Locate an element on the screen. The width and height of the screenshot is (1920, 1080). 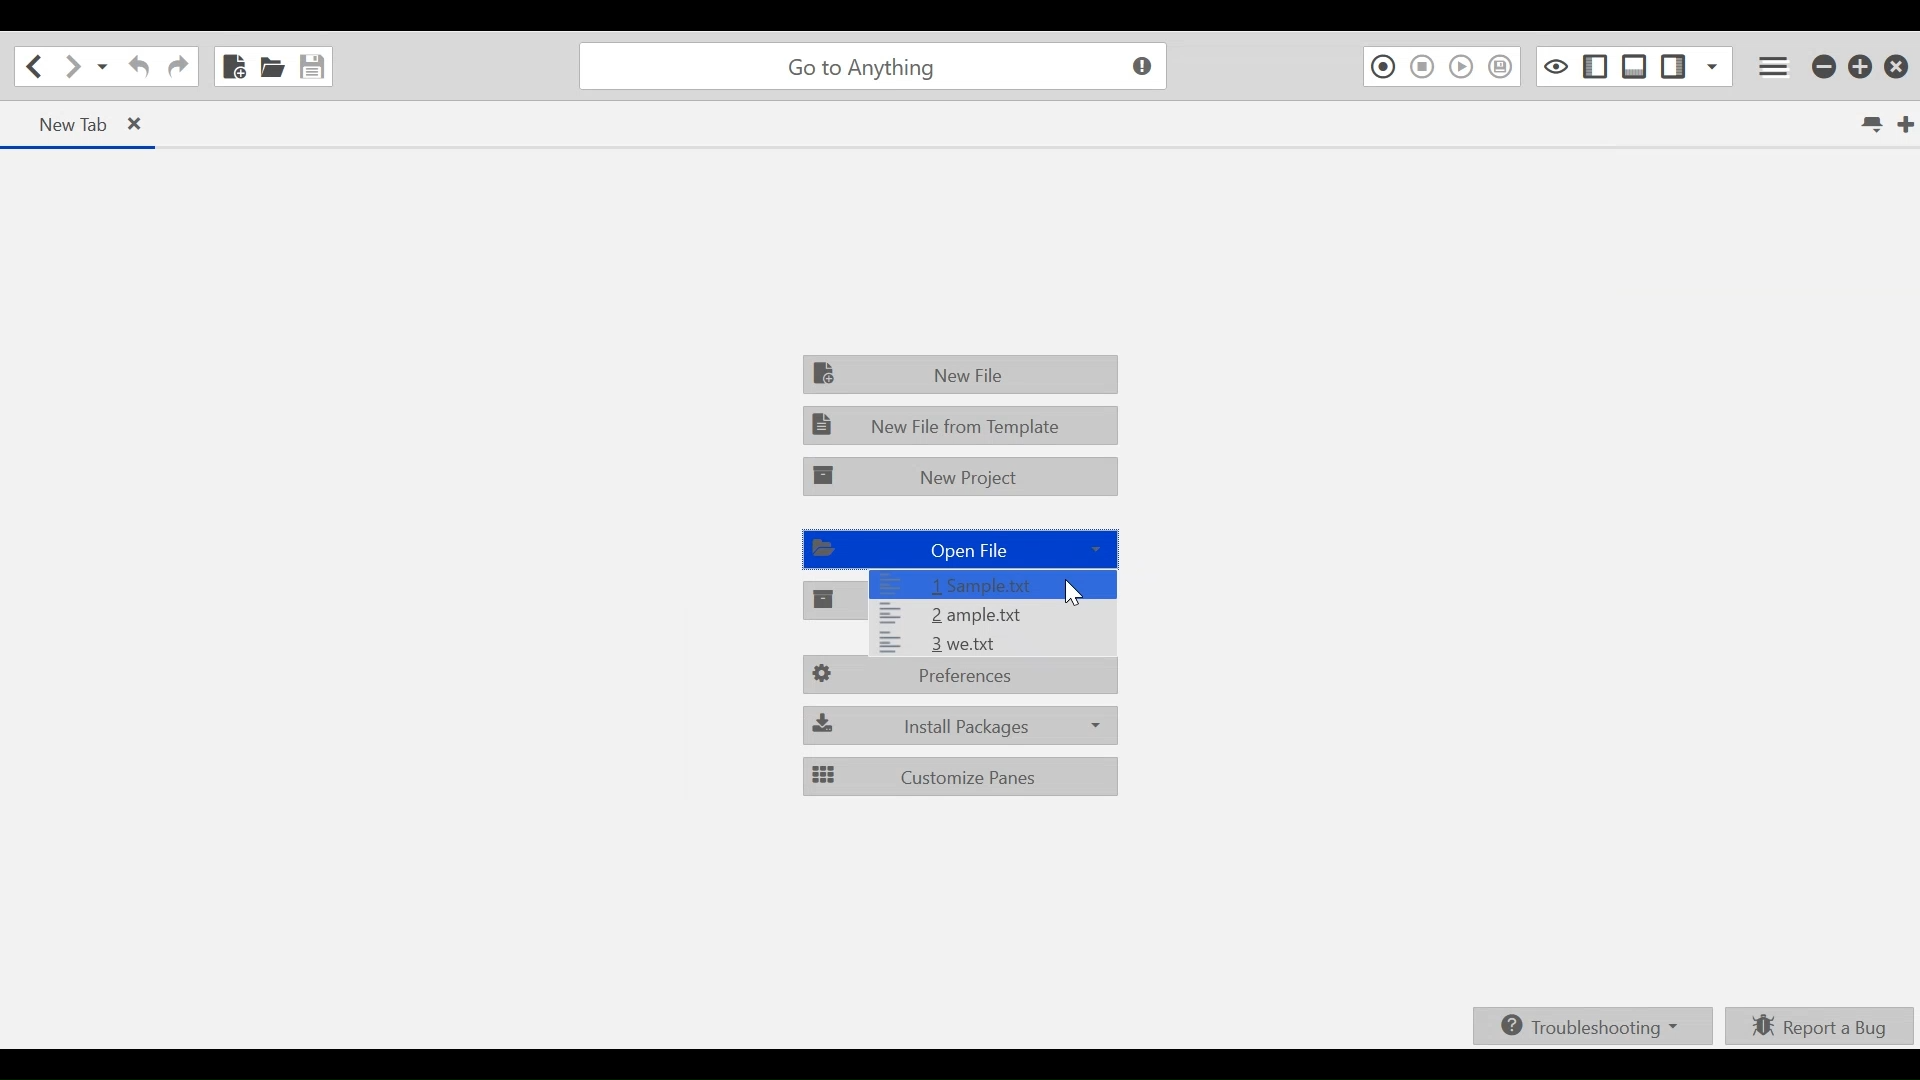
Play Last Macro is located at coordinates (1461, 66).